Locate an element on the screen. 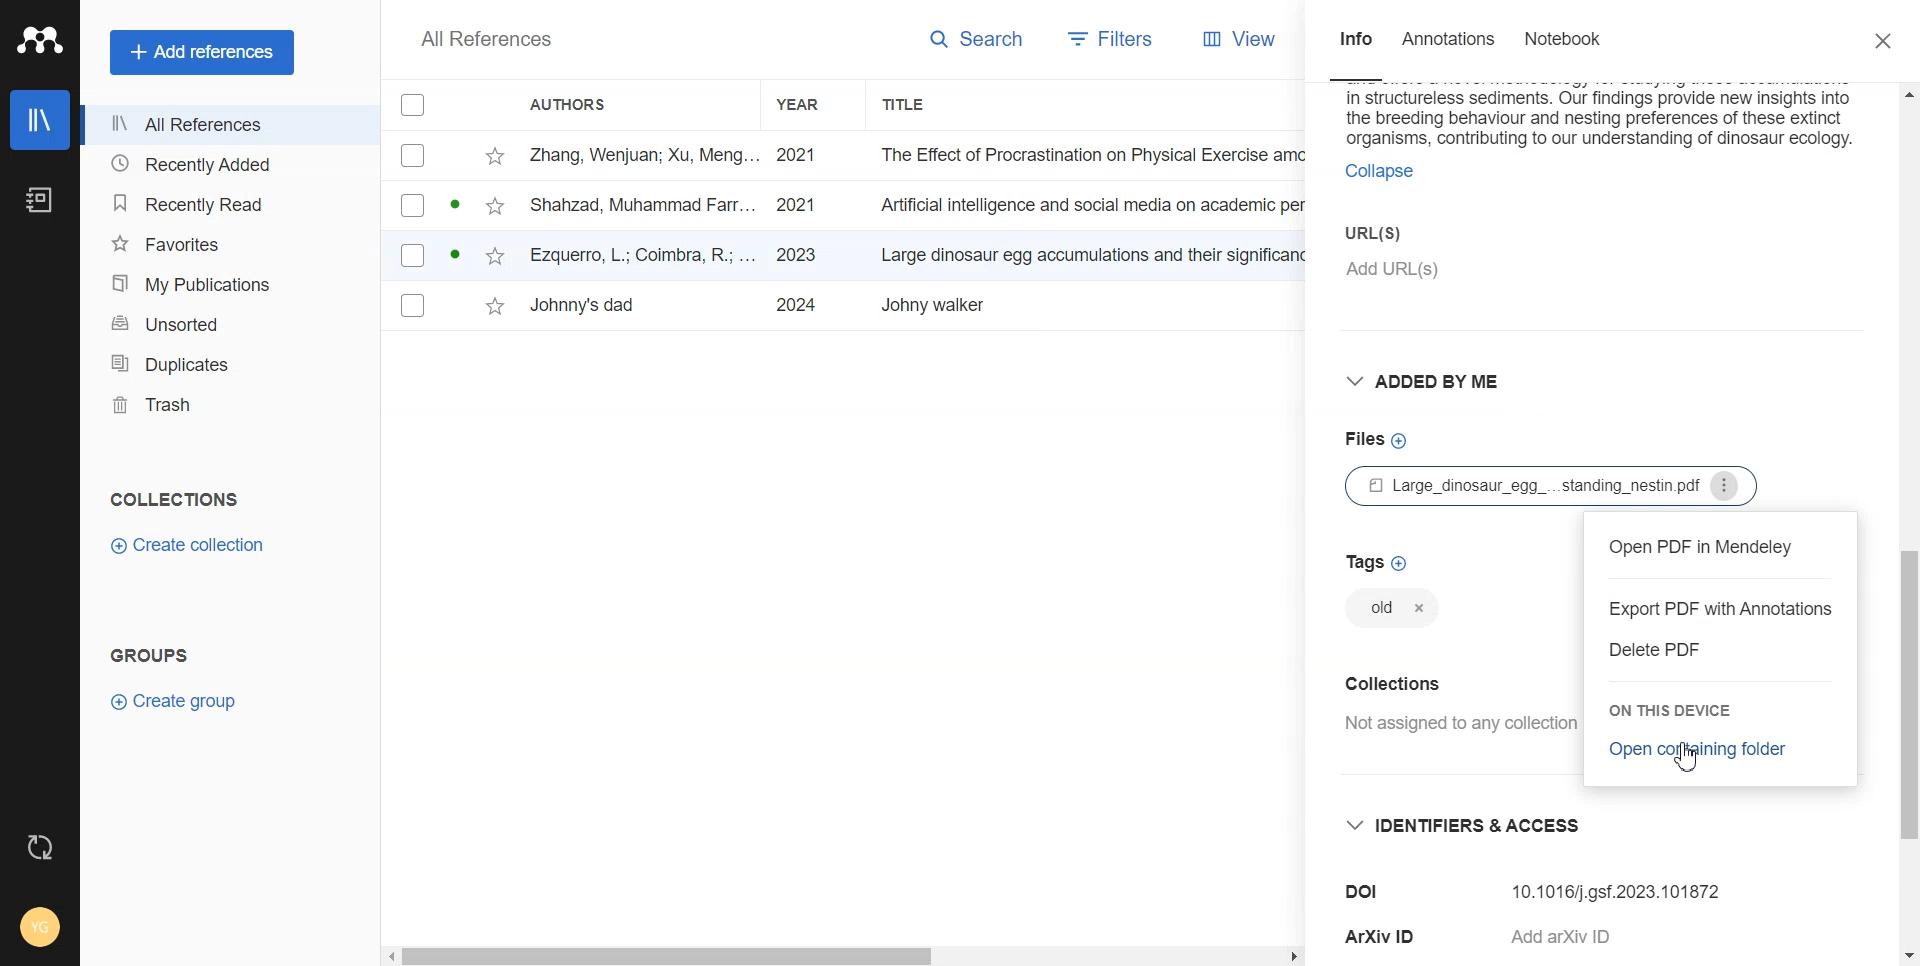  ArXiv is located at coordinates (1383, 936).